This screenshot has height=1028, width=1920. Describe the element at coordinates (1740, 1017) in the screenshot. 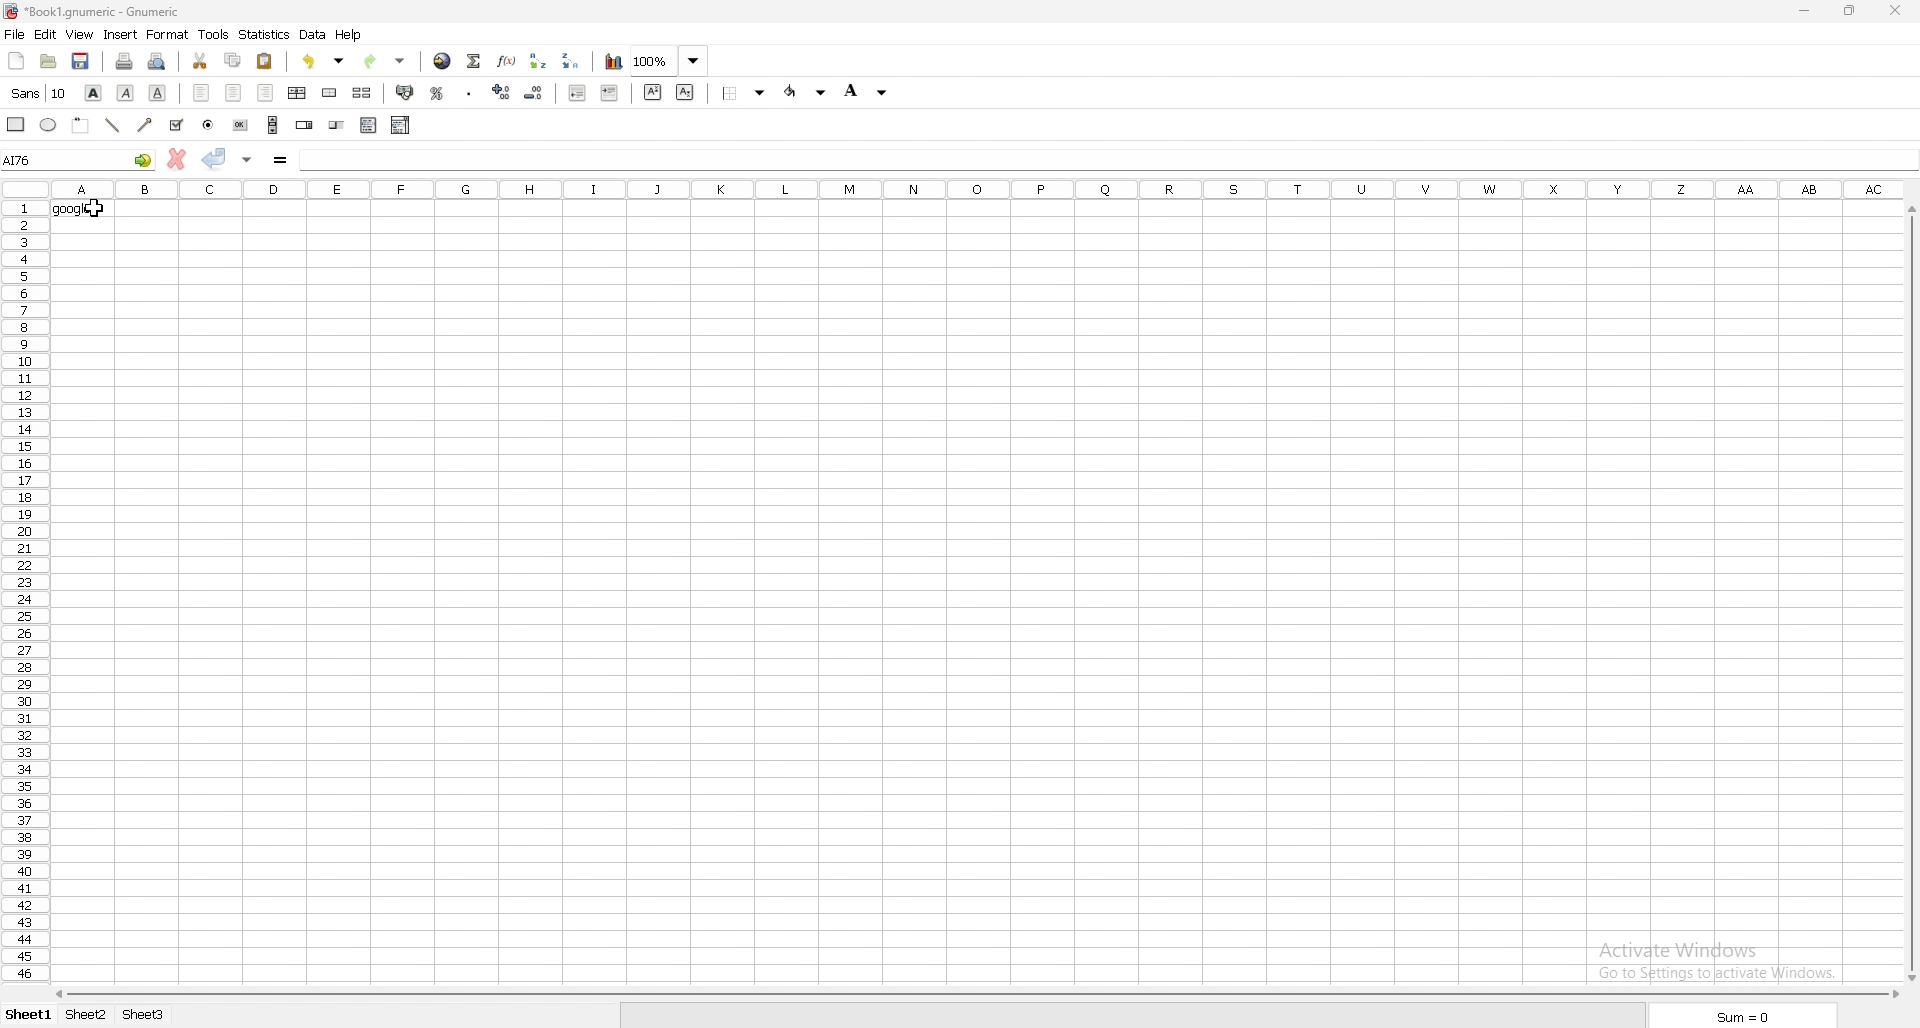

I see `sum` at that location.